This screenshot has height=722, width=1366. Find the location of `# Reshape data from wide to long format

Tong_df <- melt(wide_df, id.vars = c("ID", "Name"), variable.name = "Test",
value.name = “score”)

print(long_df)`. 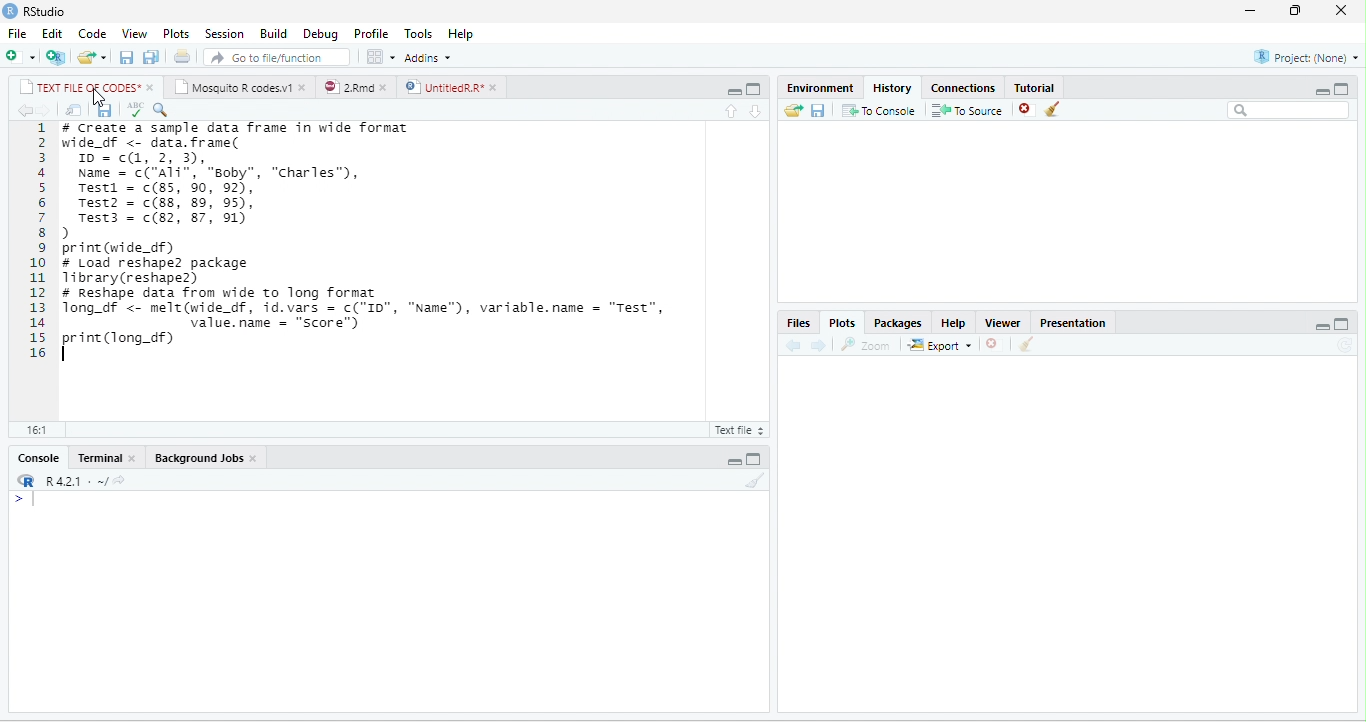

# Reshape data from wide to long format

Tong_df <- melt(wide_df, id.vars = c("ID", "Name"), variable.name = "Test",
value.name = “score”)

print(long_df) is located at coordinates (375, 316).